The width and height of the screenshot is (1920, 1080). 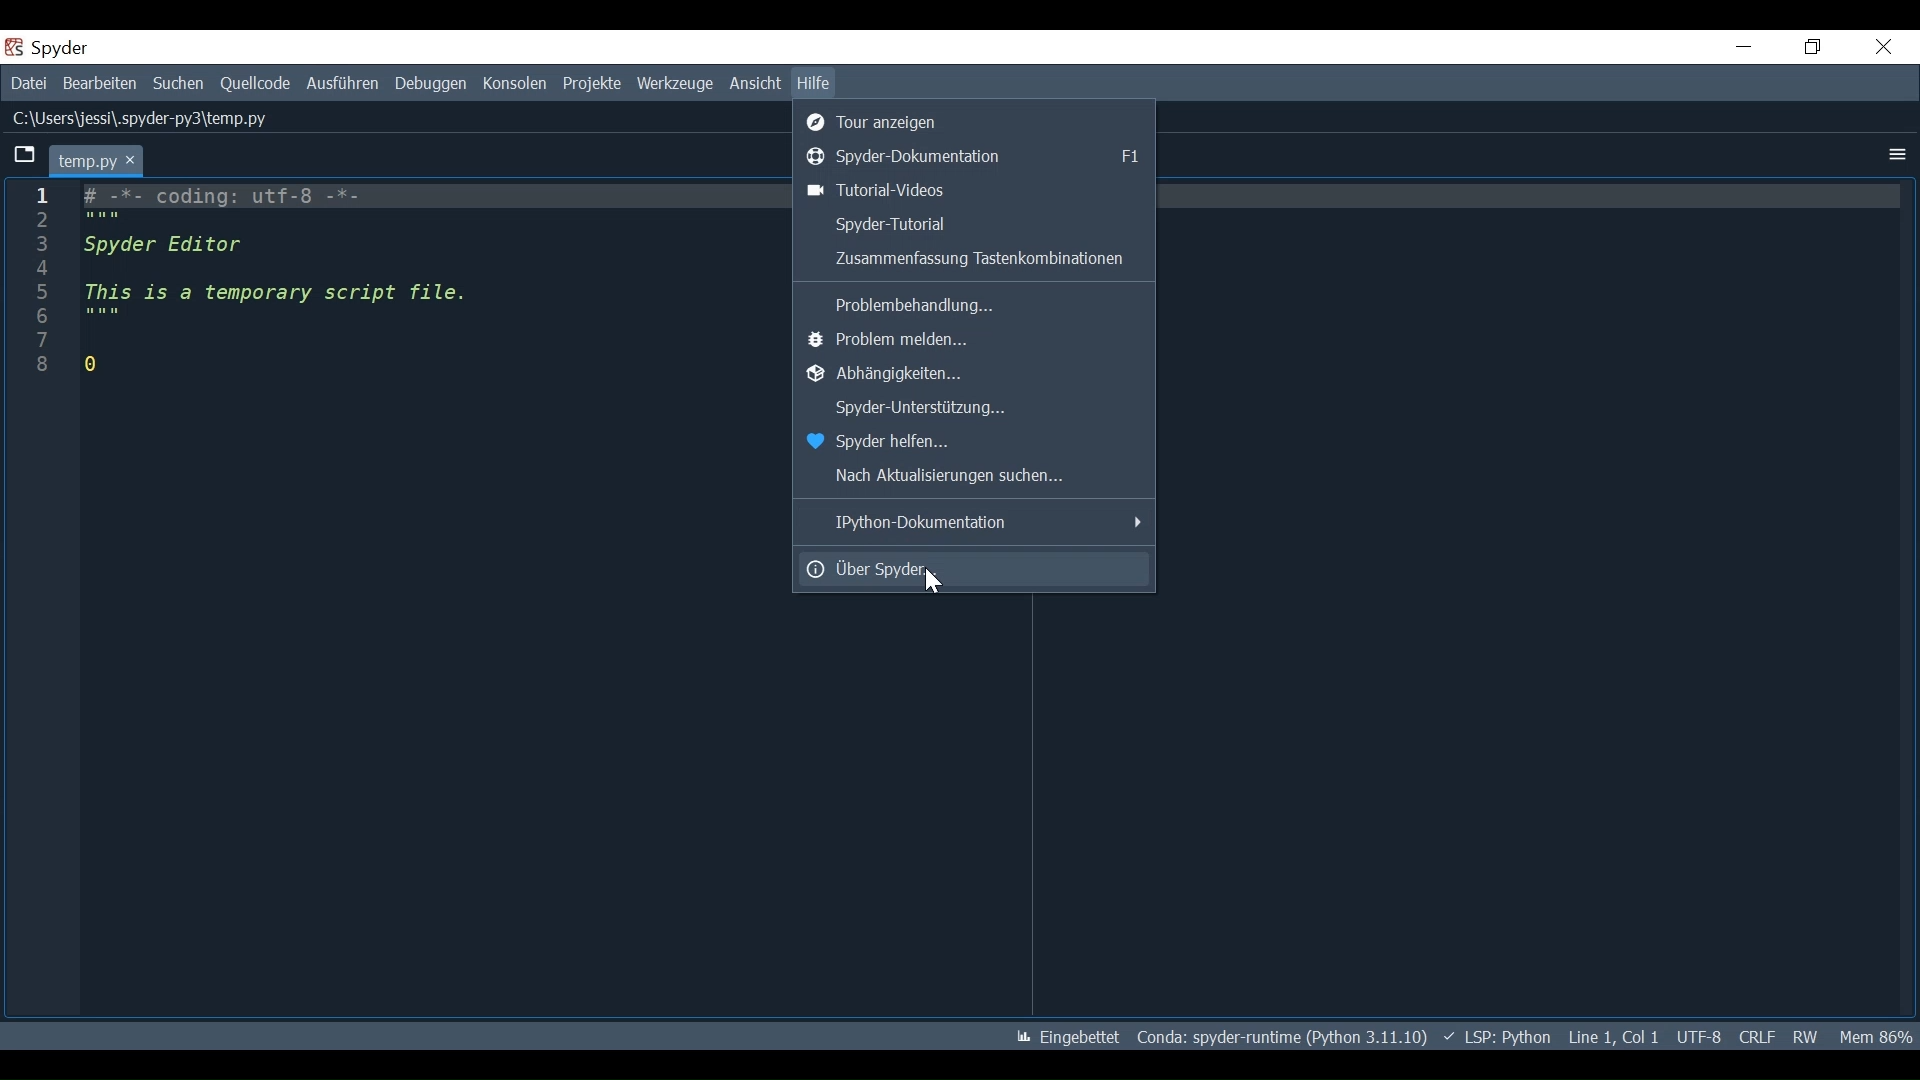 What do you see at coordinates (938, 583) in the screenshot?
I see `Cursor ` at bounding box center [938, 583].